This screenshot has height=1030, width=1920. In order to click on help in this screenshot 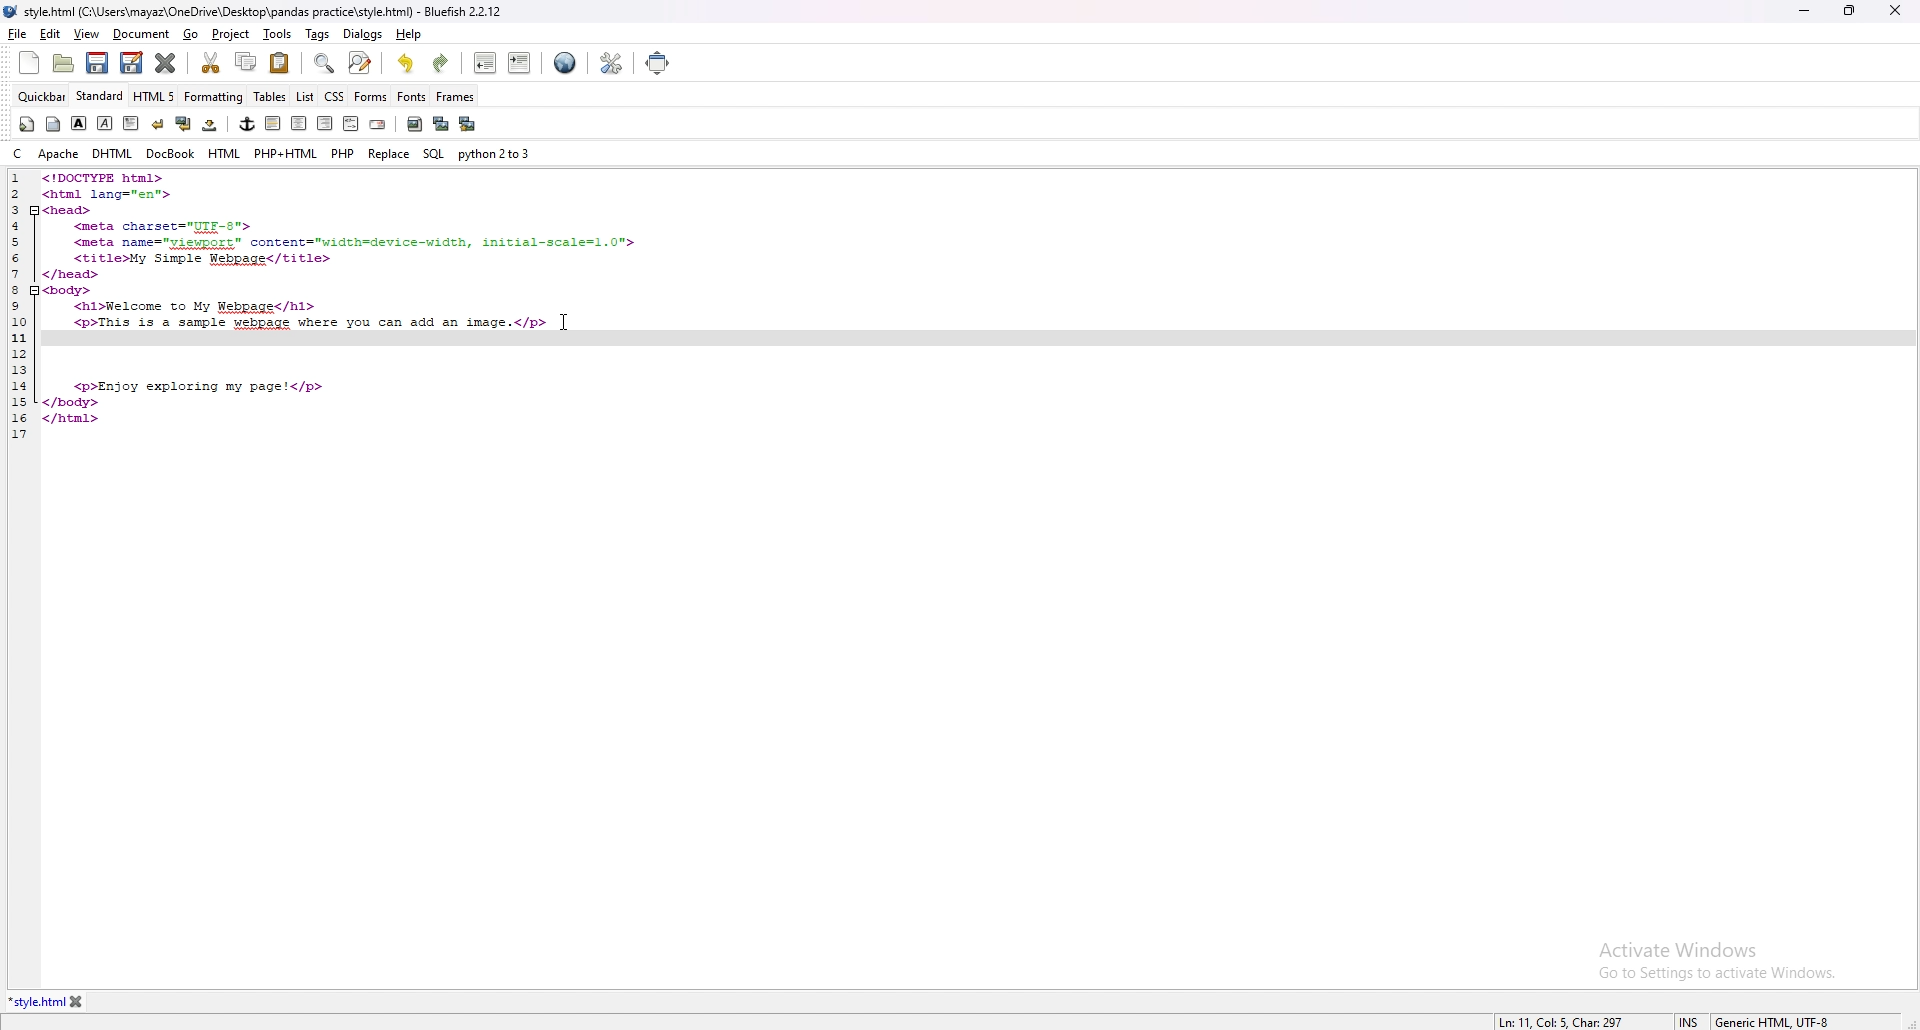, I will do `click(410, 34)`.